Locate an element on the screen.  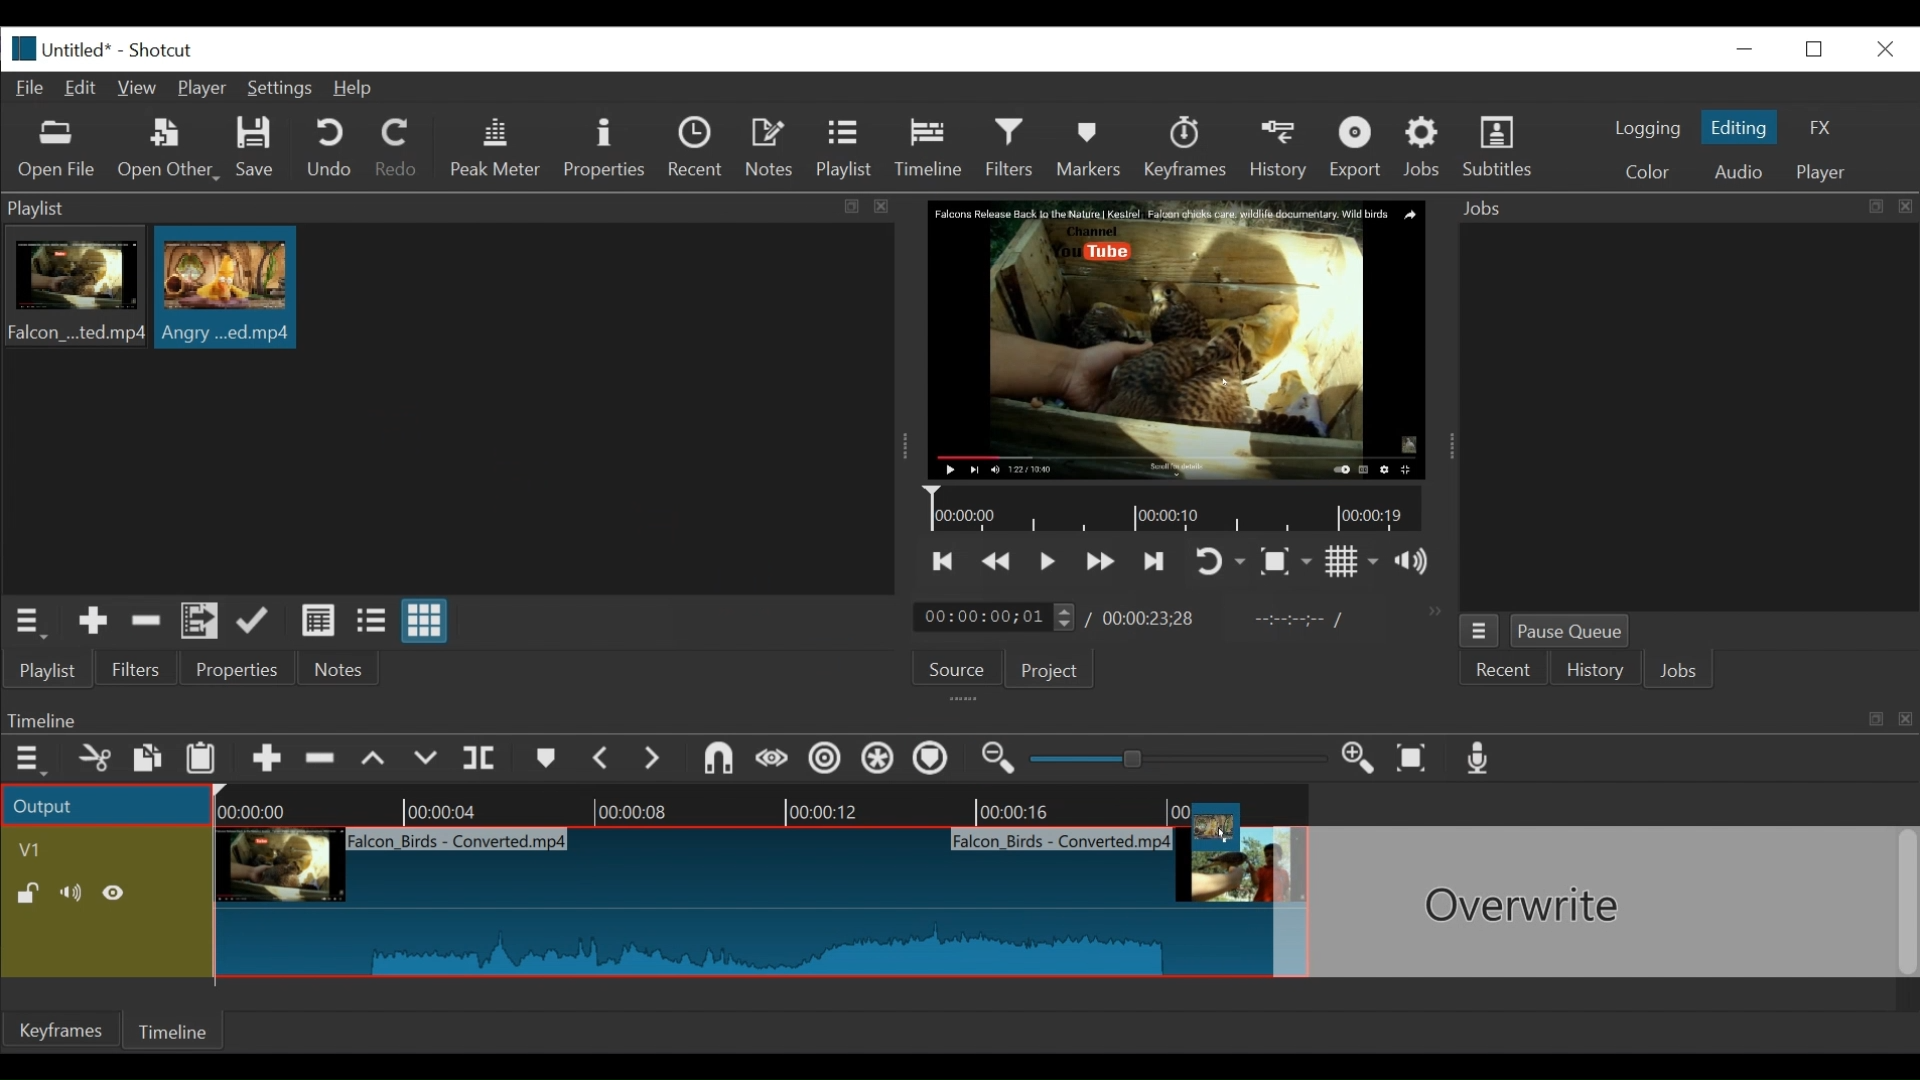
Markers is located at coordinates (1093, 147).